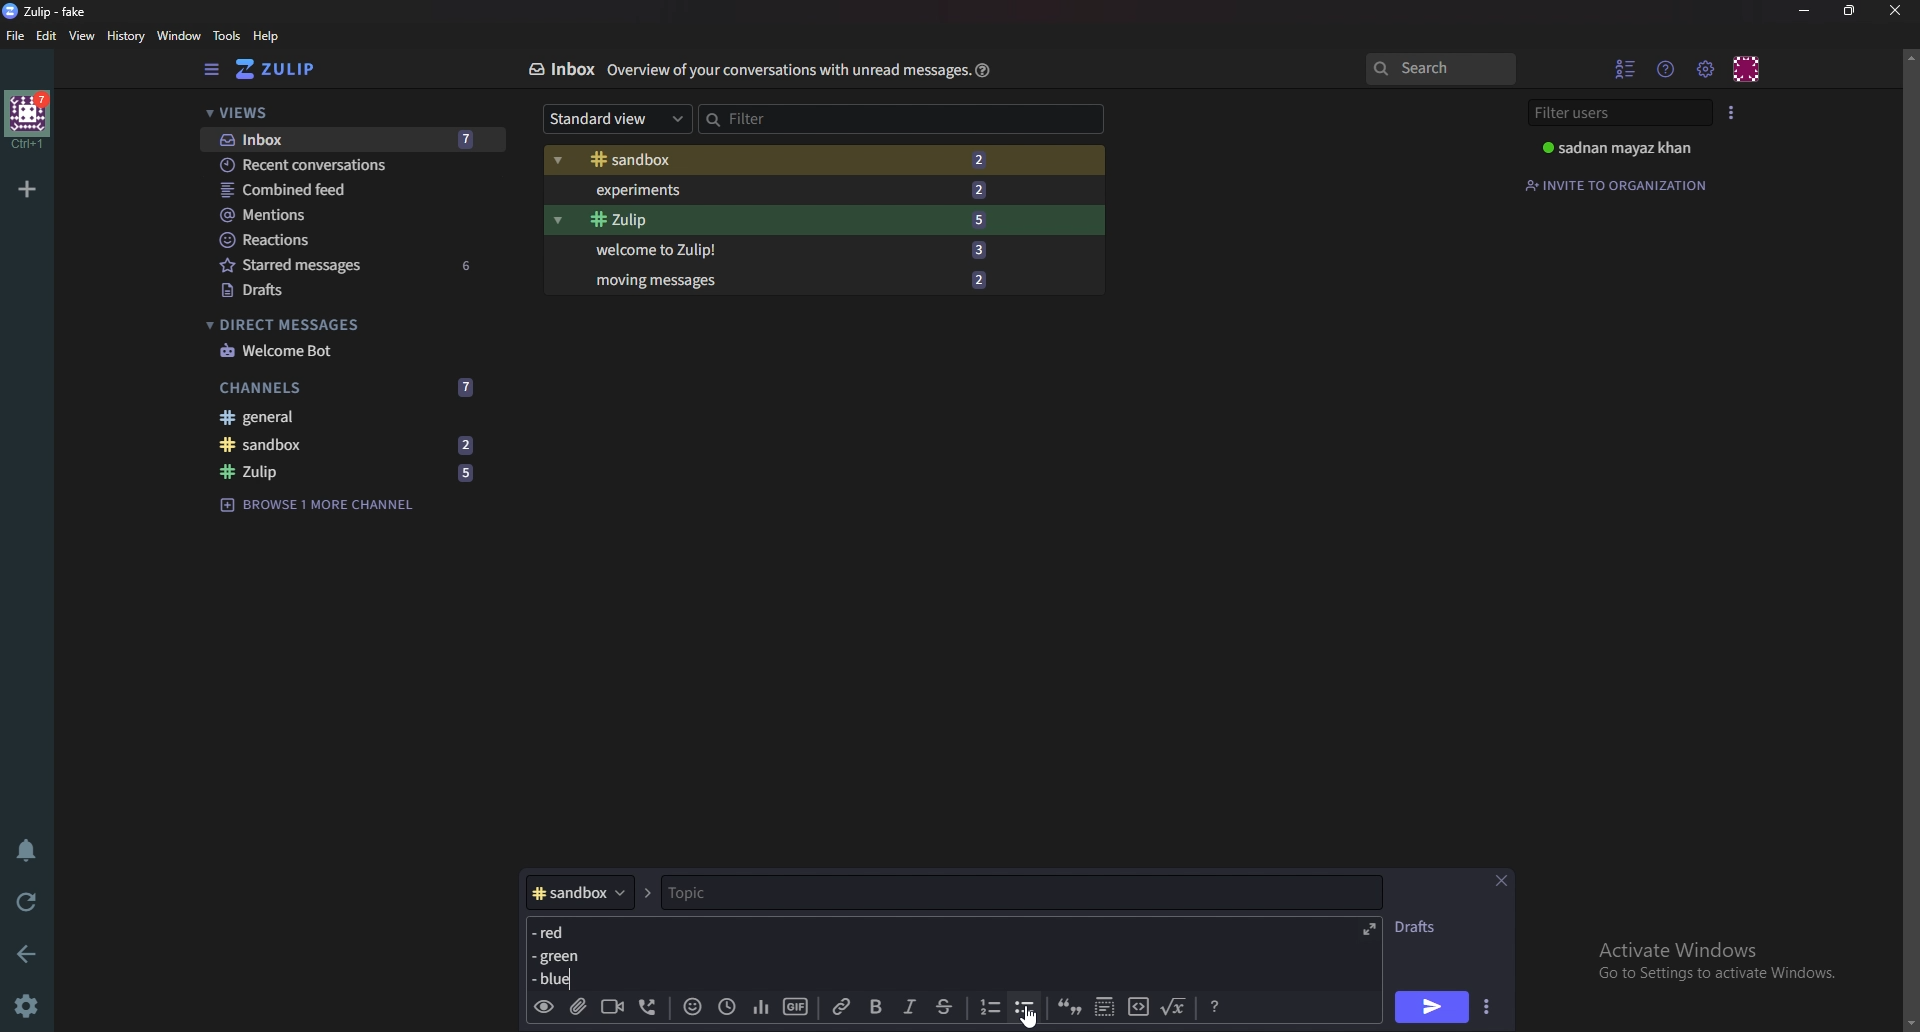  What do you see at coordinates (796, 1006) in the screenshot?
I see `gif` at bounding box center [796, 1006].